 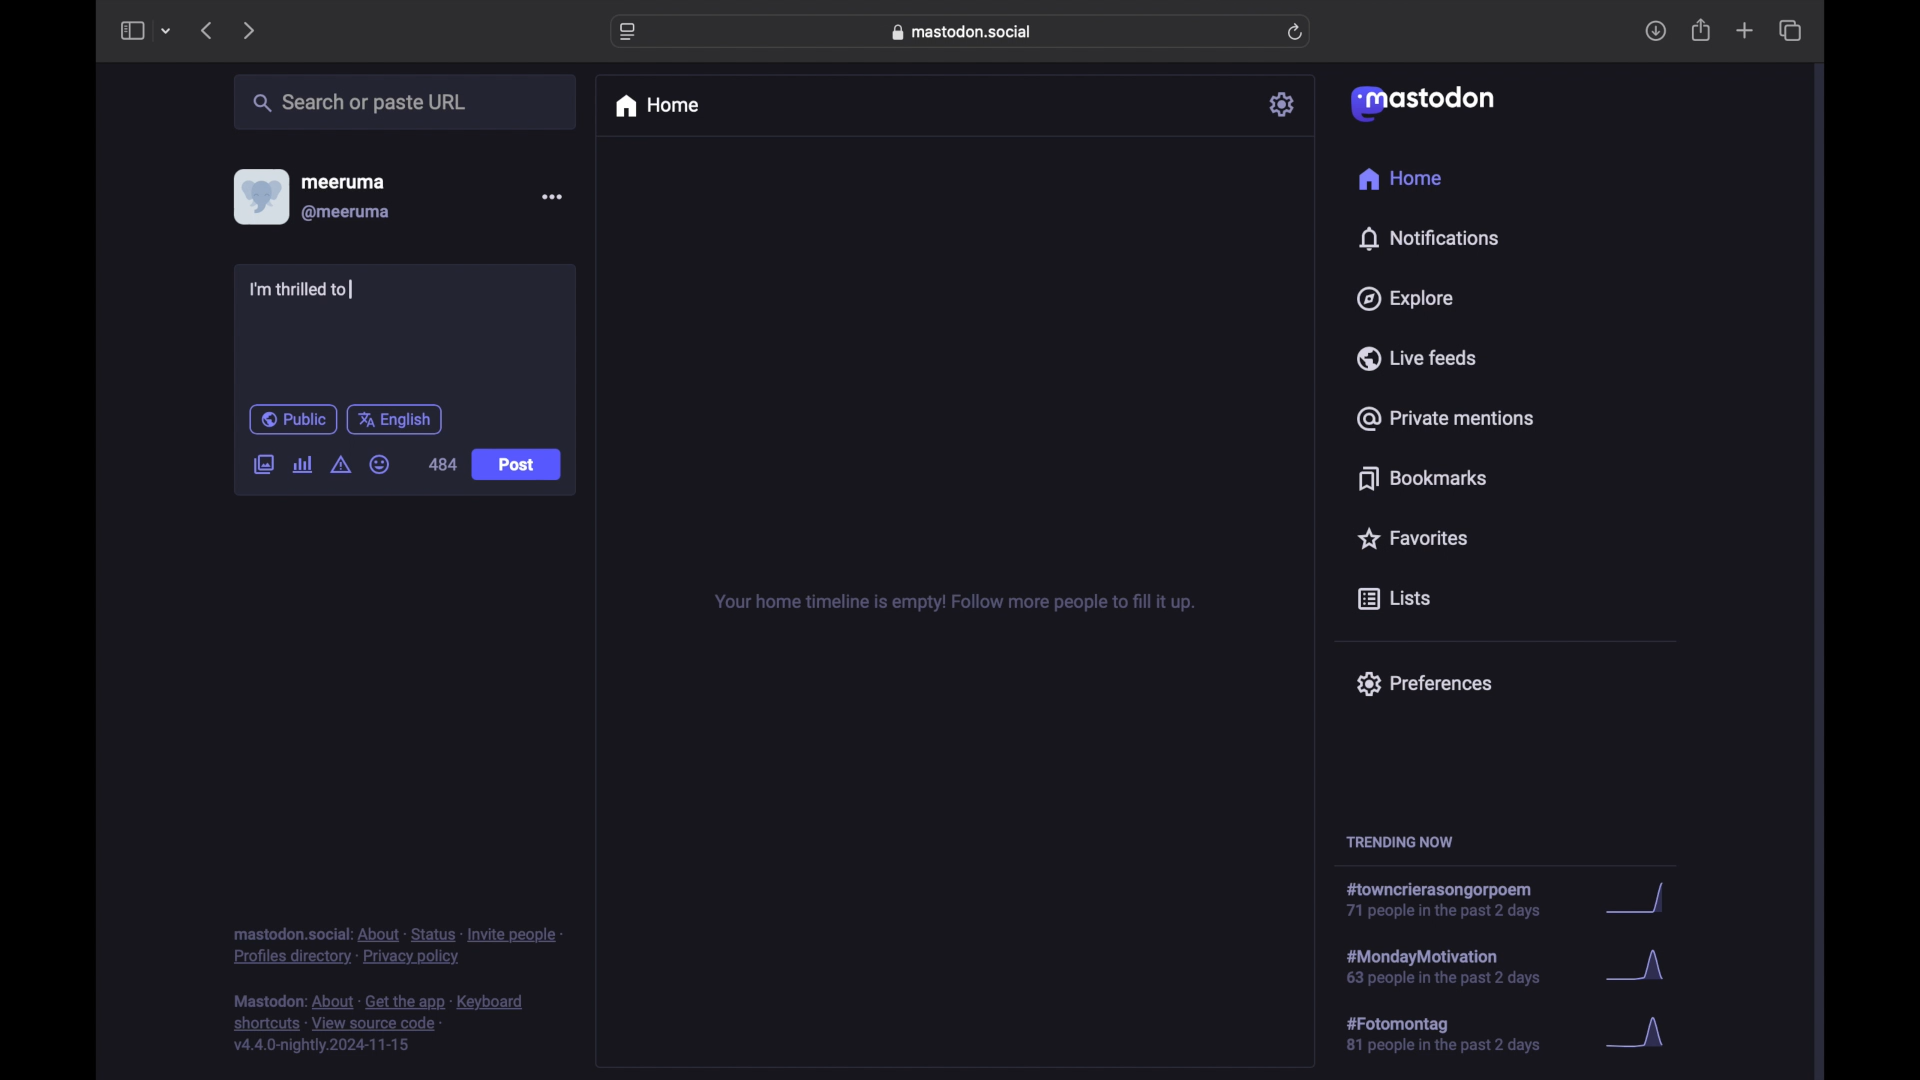 I want to click on mastodon, so click(x=1423, y=104).